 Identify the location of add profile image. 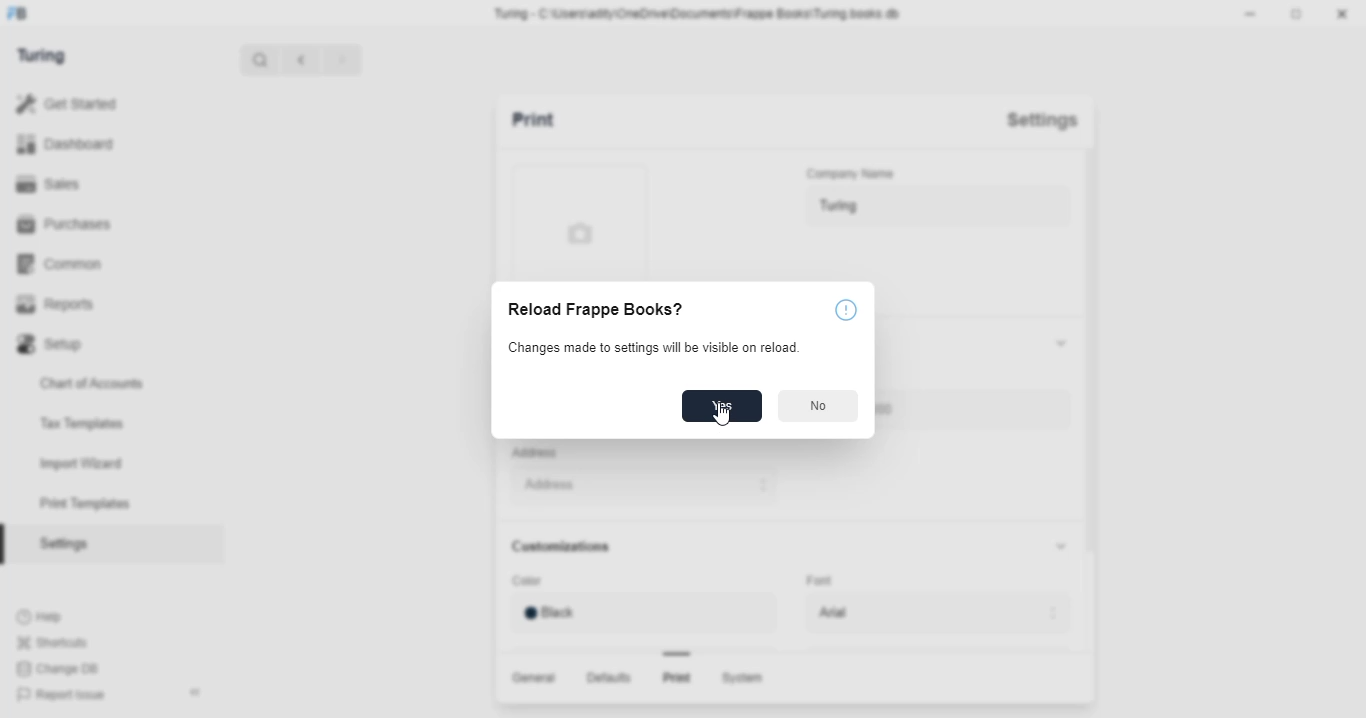
(580, 220).